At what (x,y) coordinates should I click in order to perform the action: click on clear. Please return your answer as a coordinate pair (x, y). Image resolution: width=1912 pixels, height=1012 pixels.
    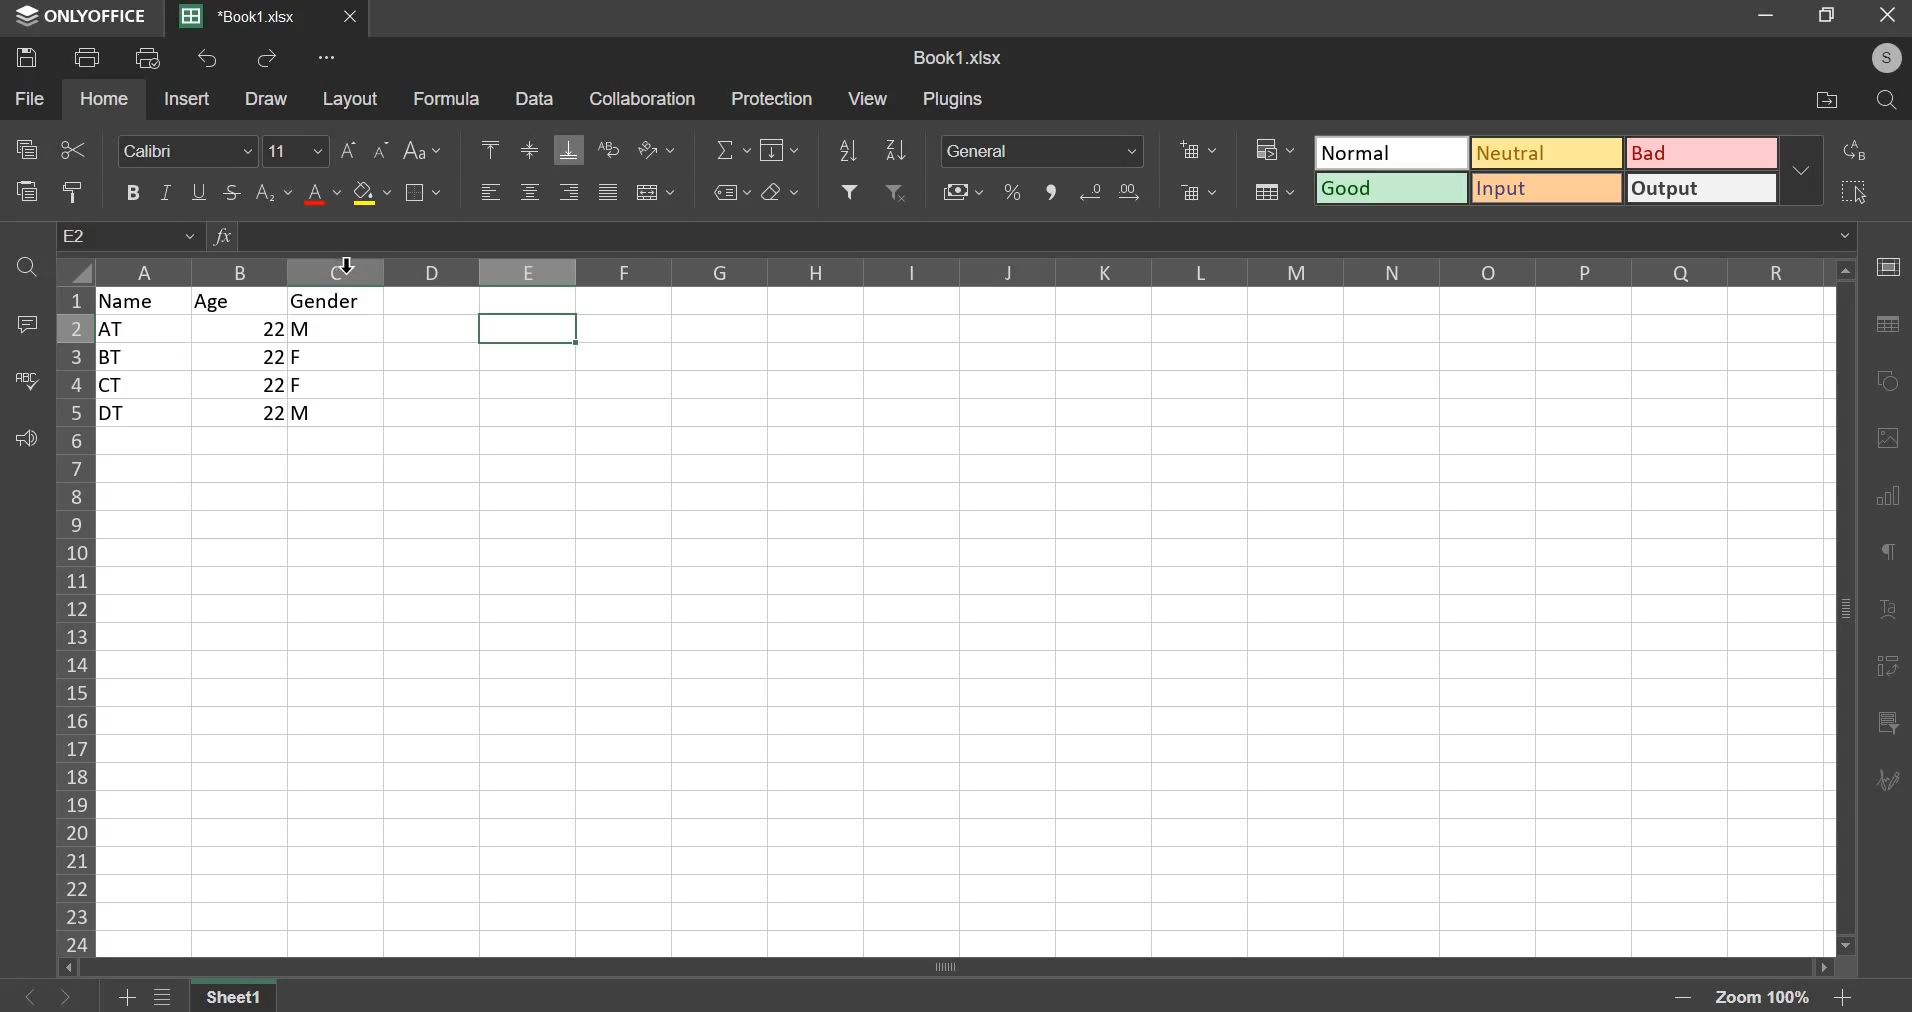
    Looking at the image, I should click on (780, 191).